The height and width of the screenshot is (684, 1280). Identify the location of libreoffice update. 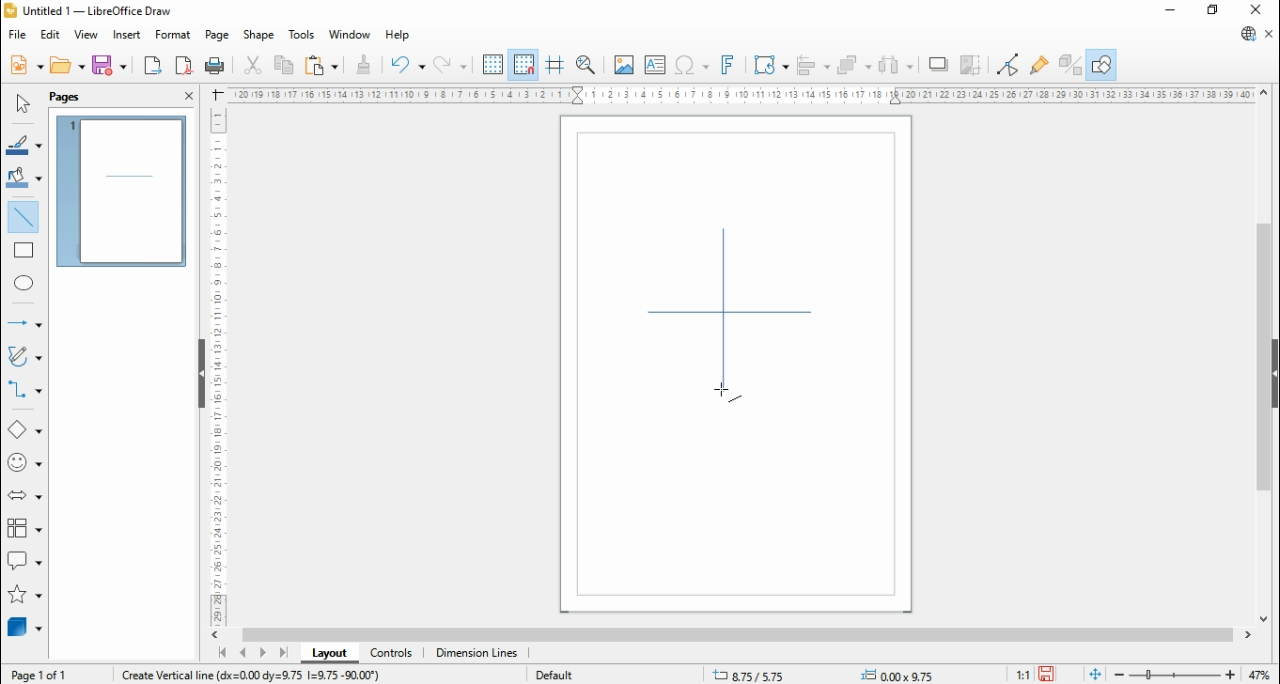
(1247, 34).